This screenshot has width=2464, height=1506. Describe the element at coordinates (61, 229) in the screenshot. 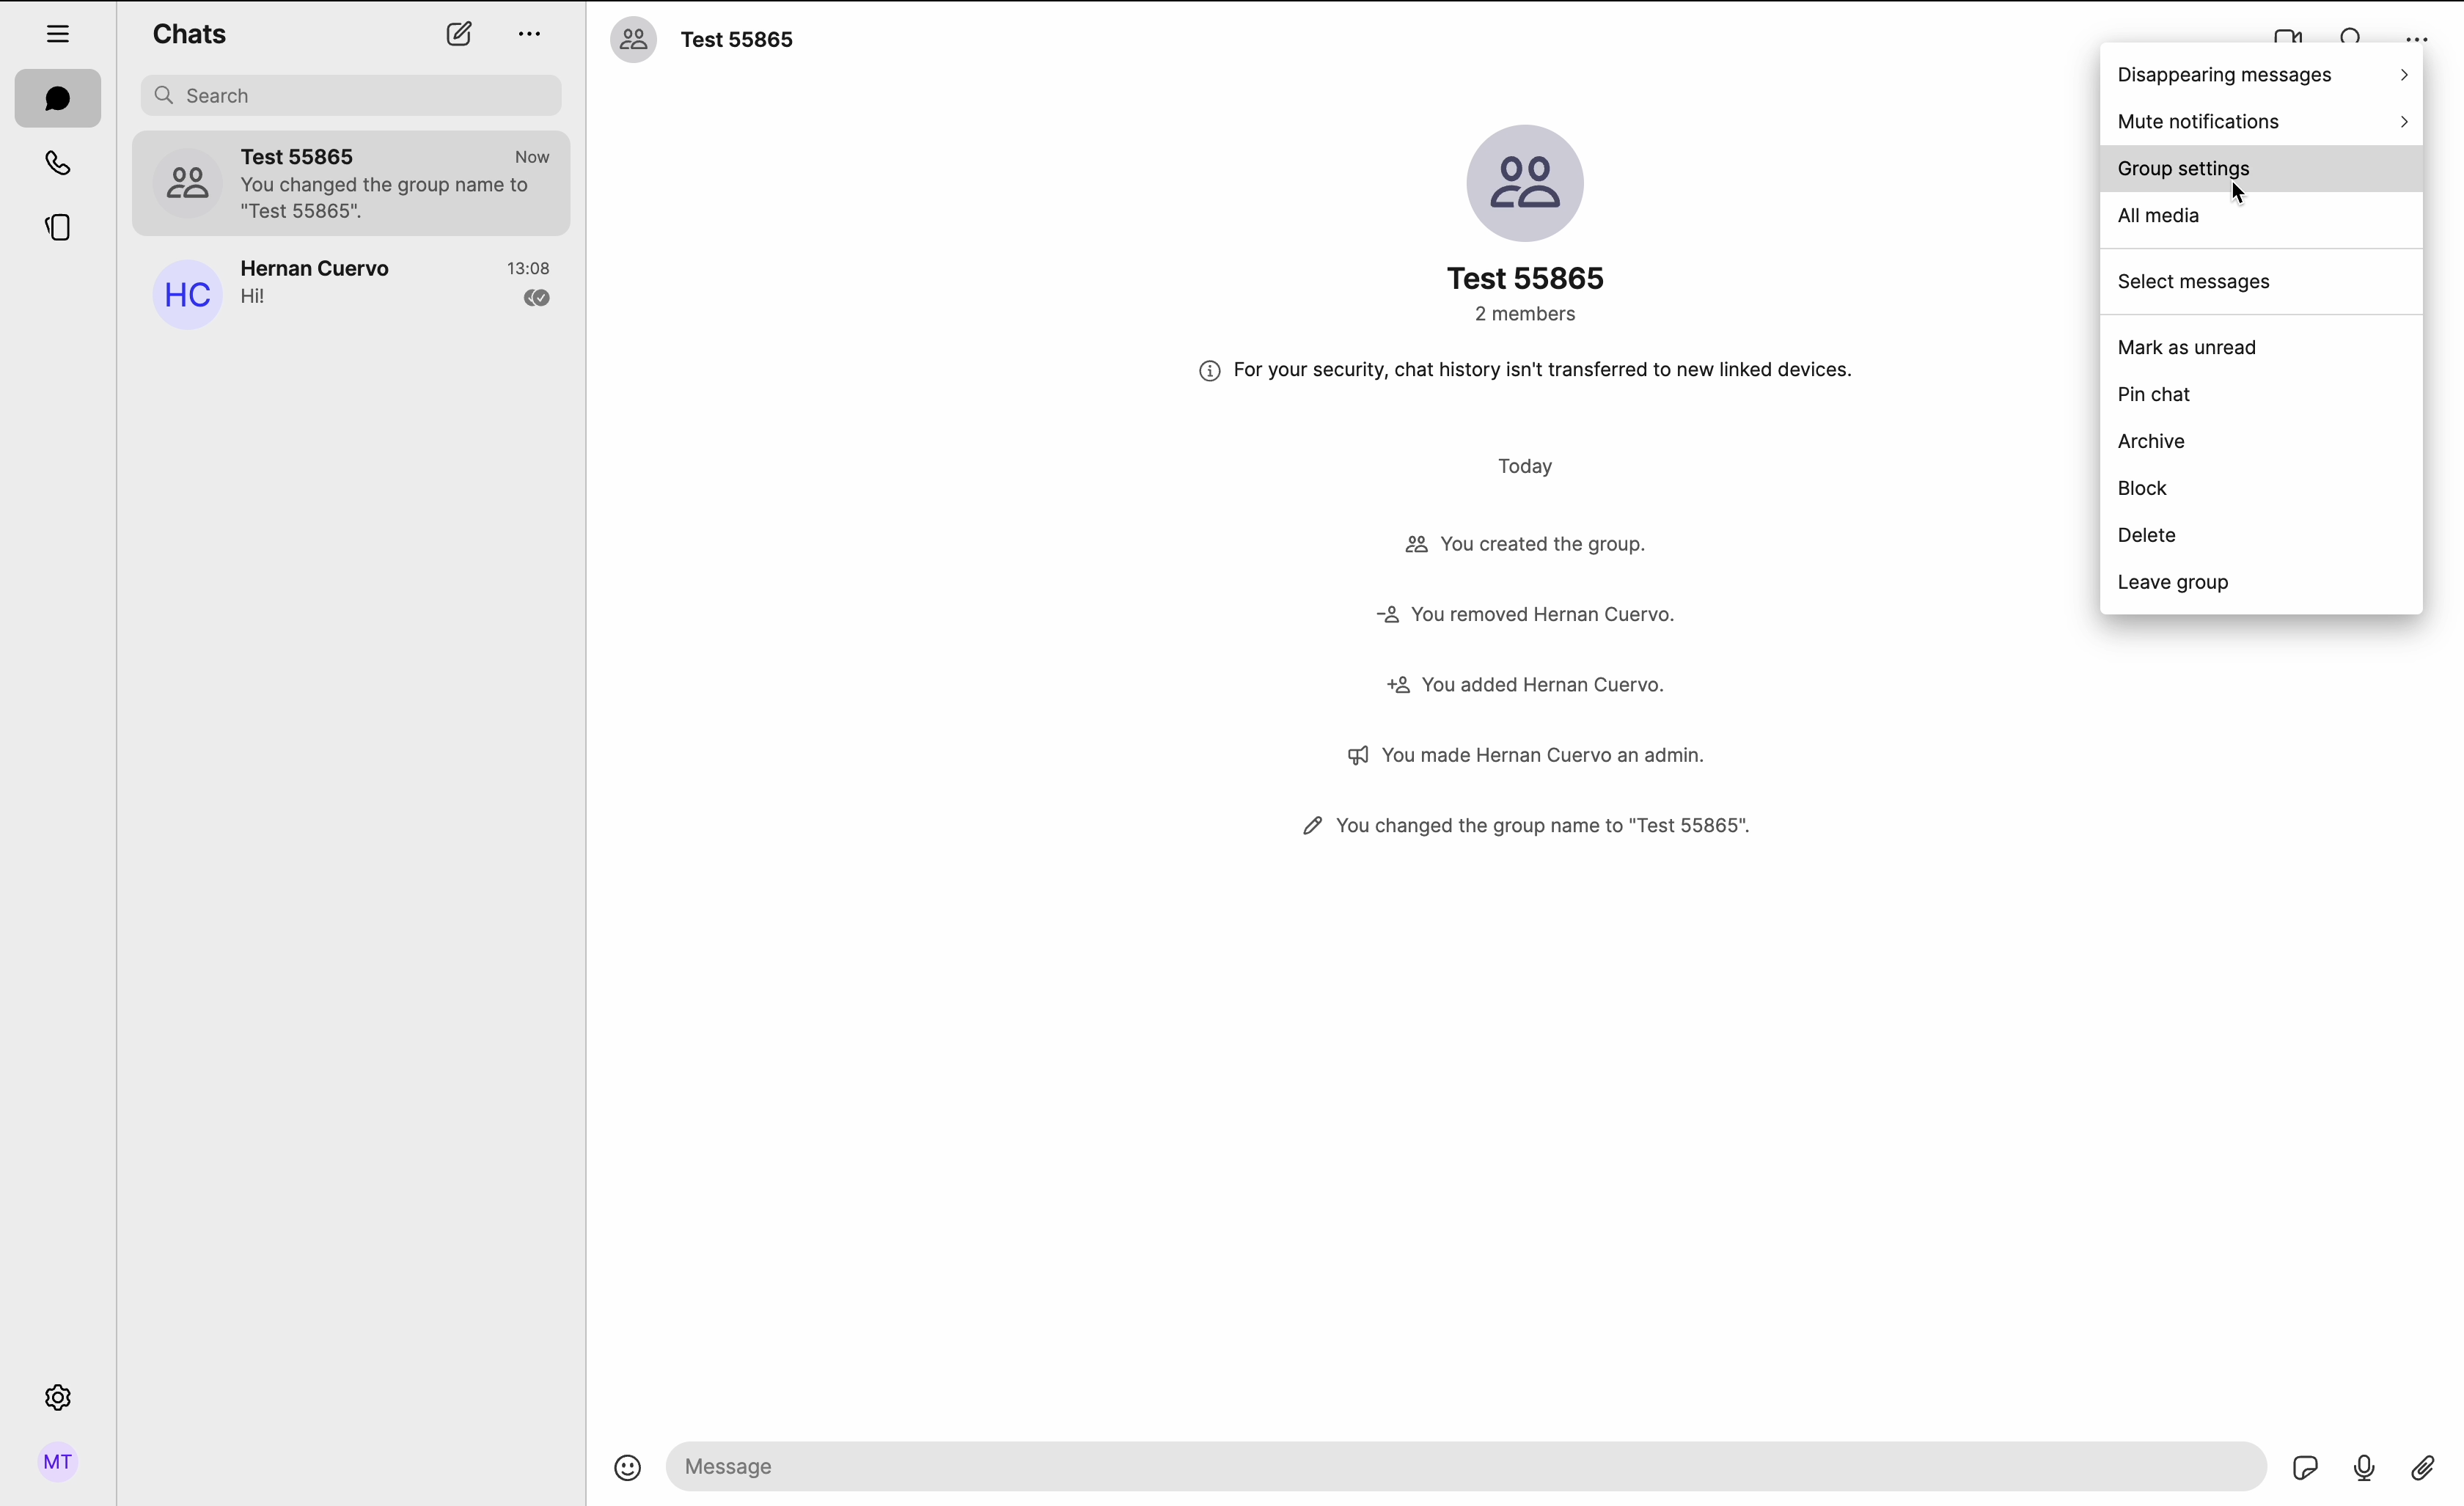

I see `threads` at that location.